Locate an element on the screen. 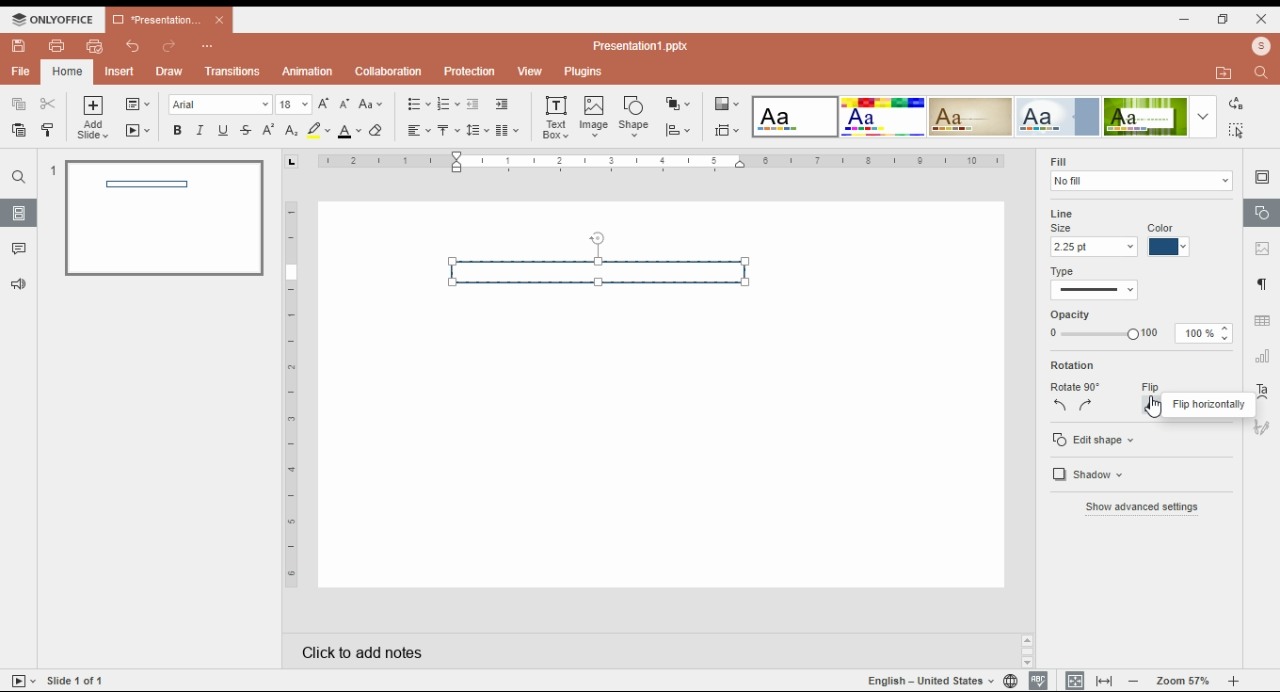  ONLYOFFICE is located at coordinates (54, 19).